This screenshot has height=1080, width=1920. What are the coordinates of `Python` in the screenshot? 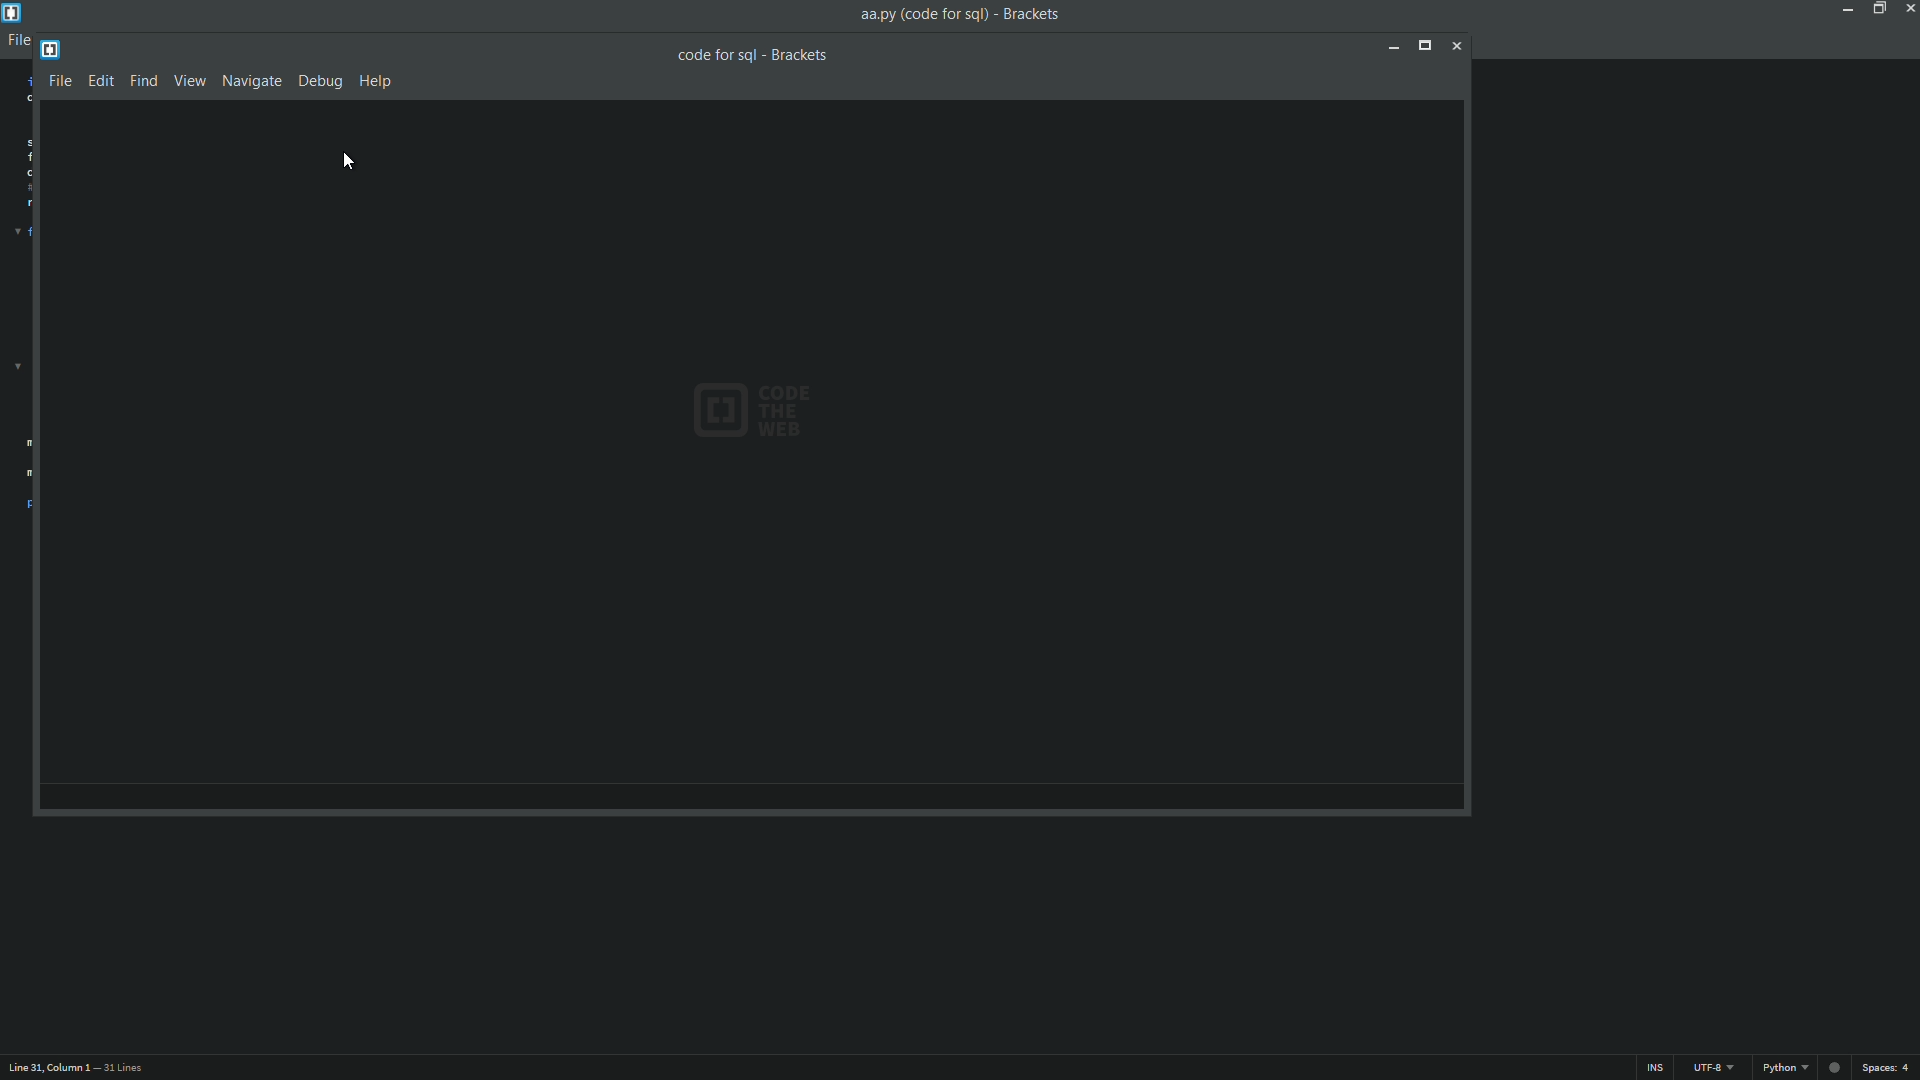 It's located at (1780, 1068).